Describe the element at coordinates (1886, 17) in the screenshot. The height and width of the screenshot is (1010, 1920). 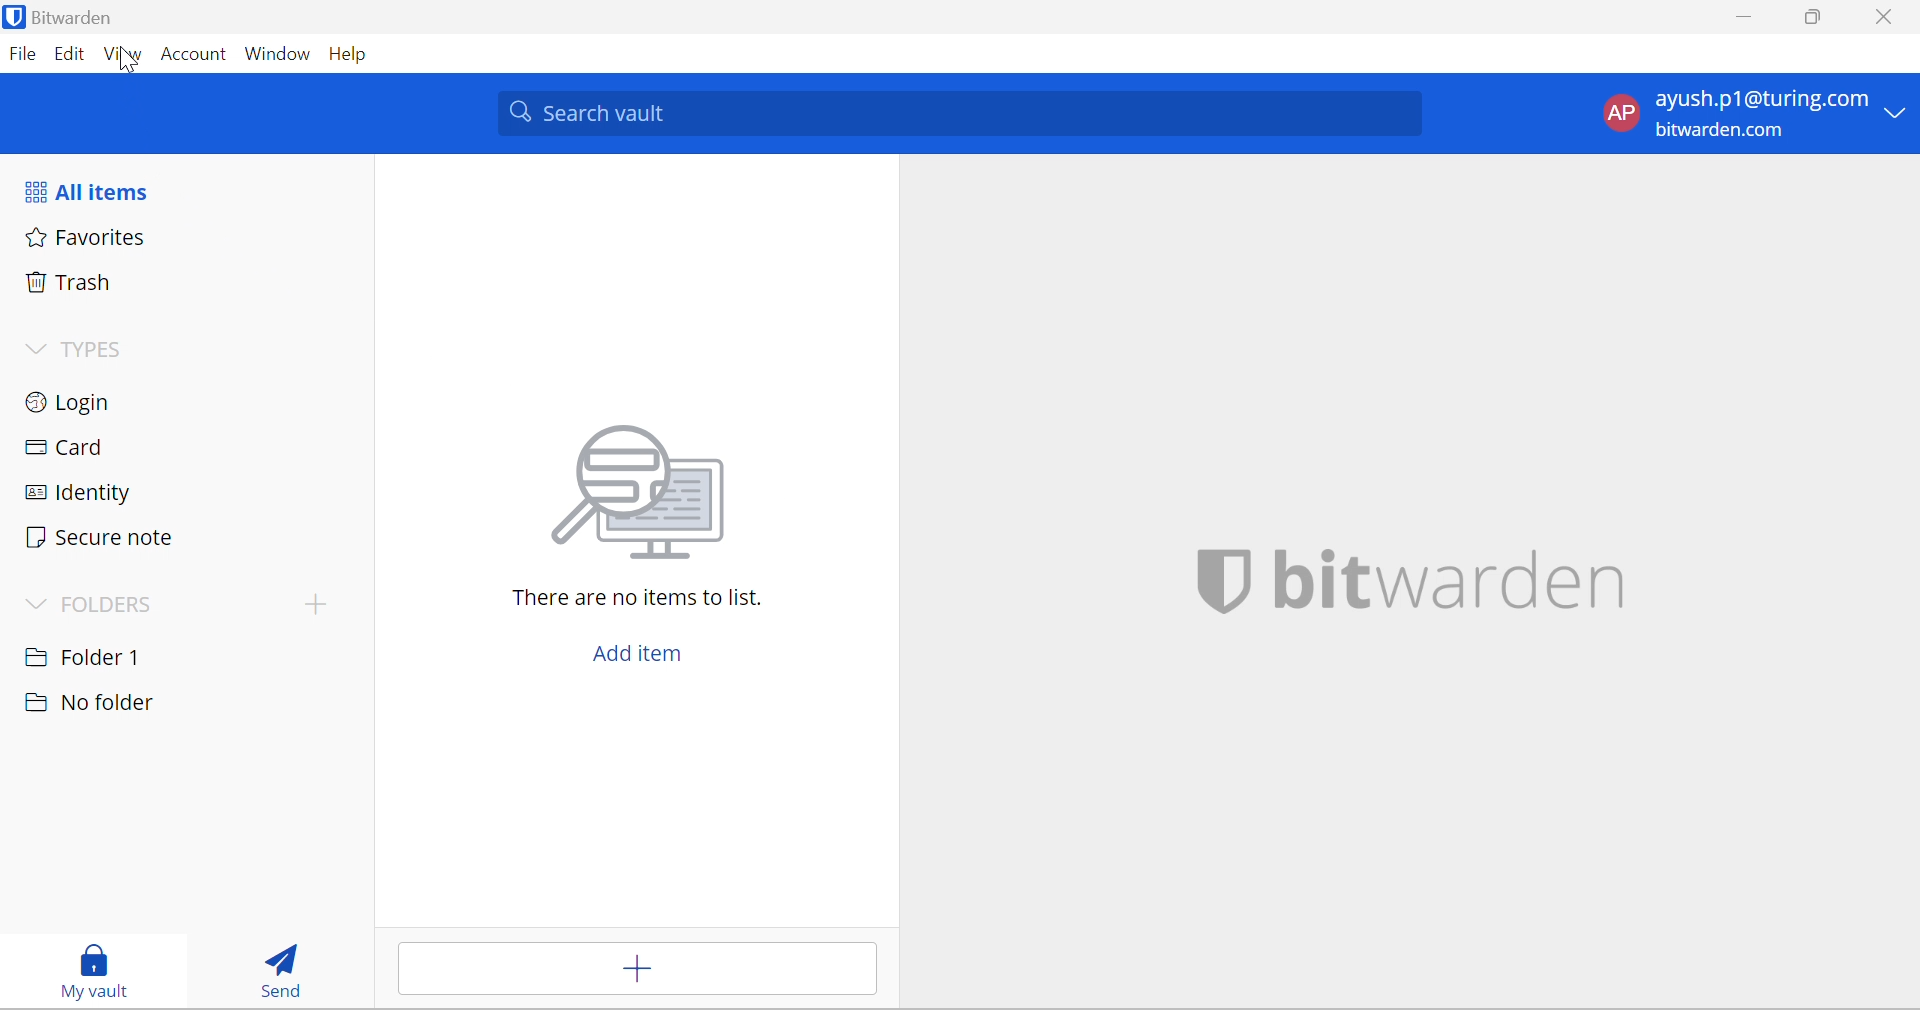
I see `close` at that location.